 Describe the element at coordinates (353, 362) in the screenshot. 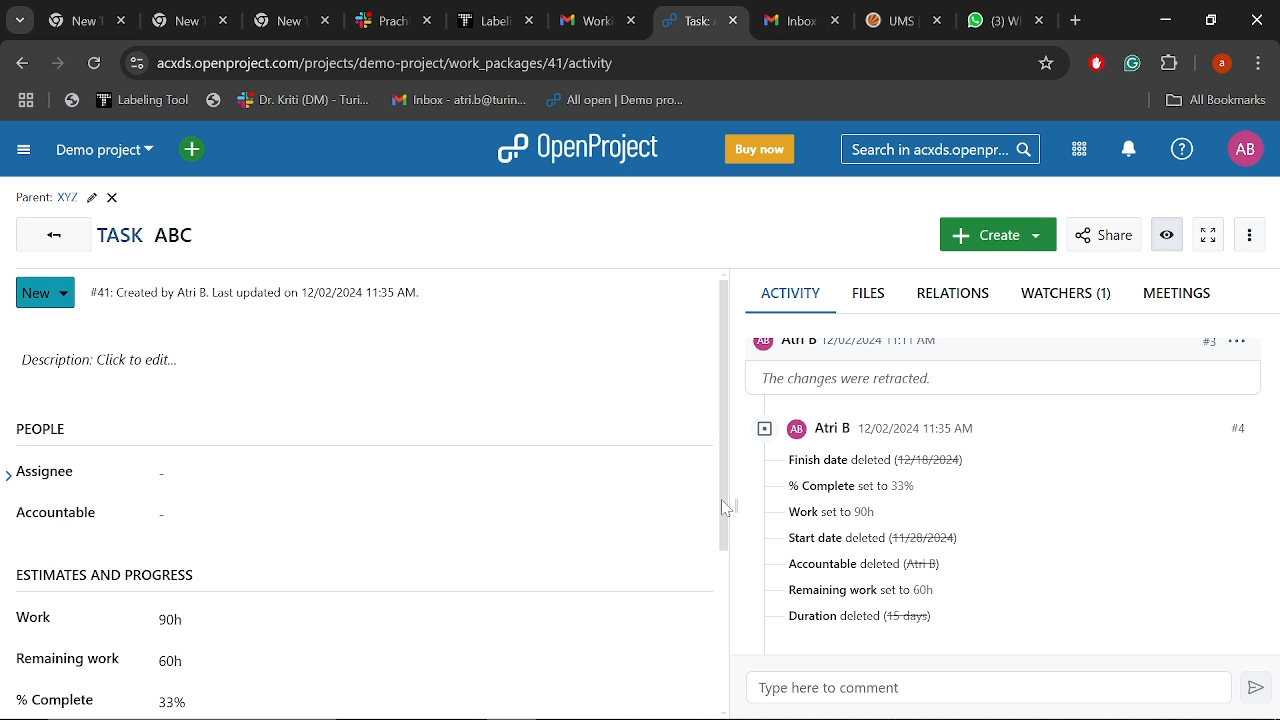

I see `Add description` at that location.